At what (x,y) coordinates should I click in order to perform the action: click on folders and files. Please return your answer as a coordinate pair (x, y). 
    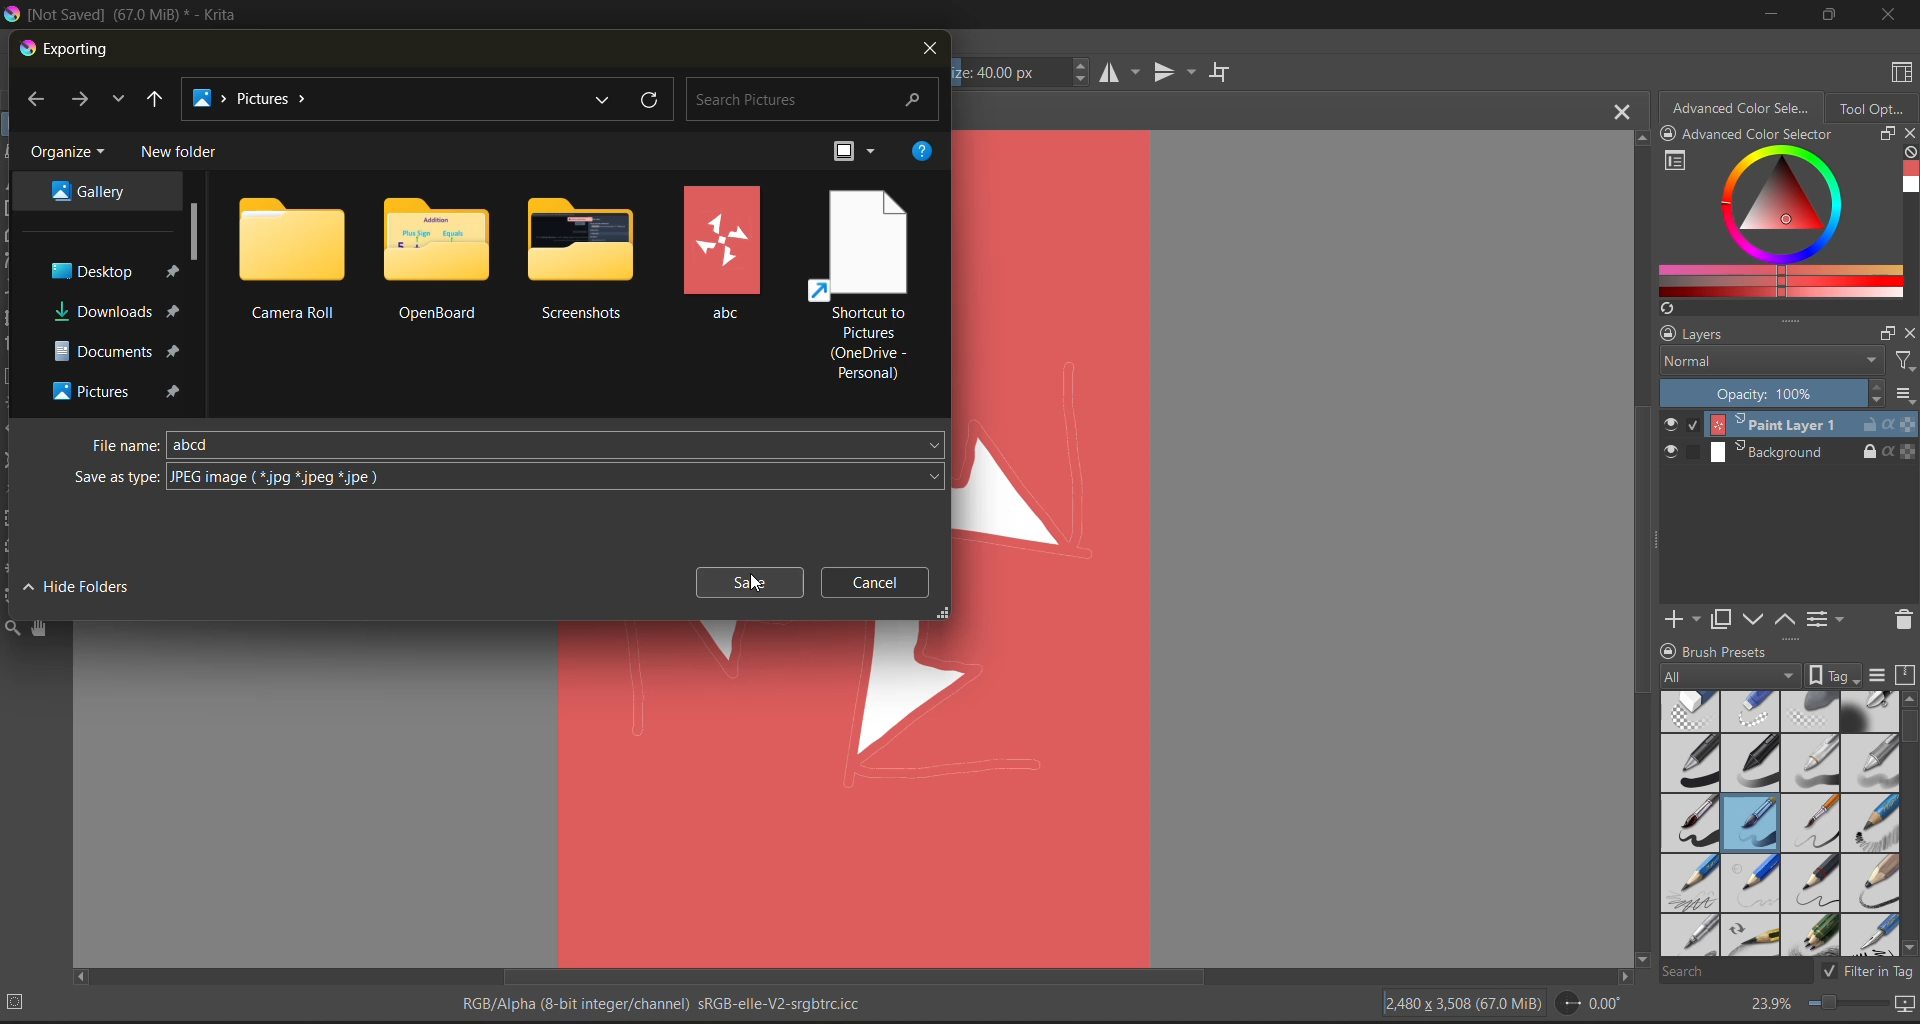
    Looking at the image, I should click on (441, 256).